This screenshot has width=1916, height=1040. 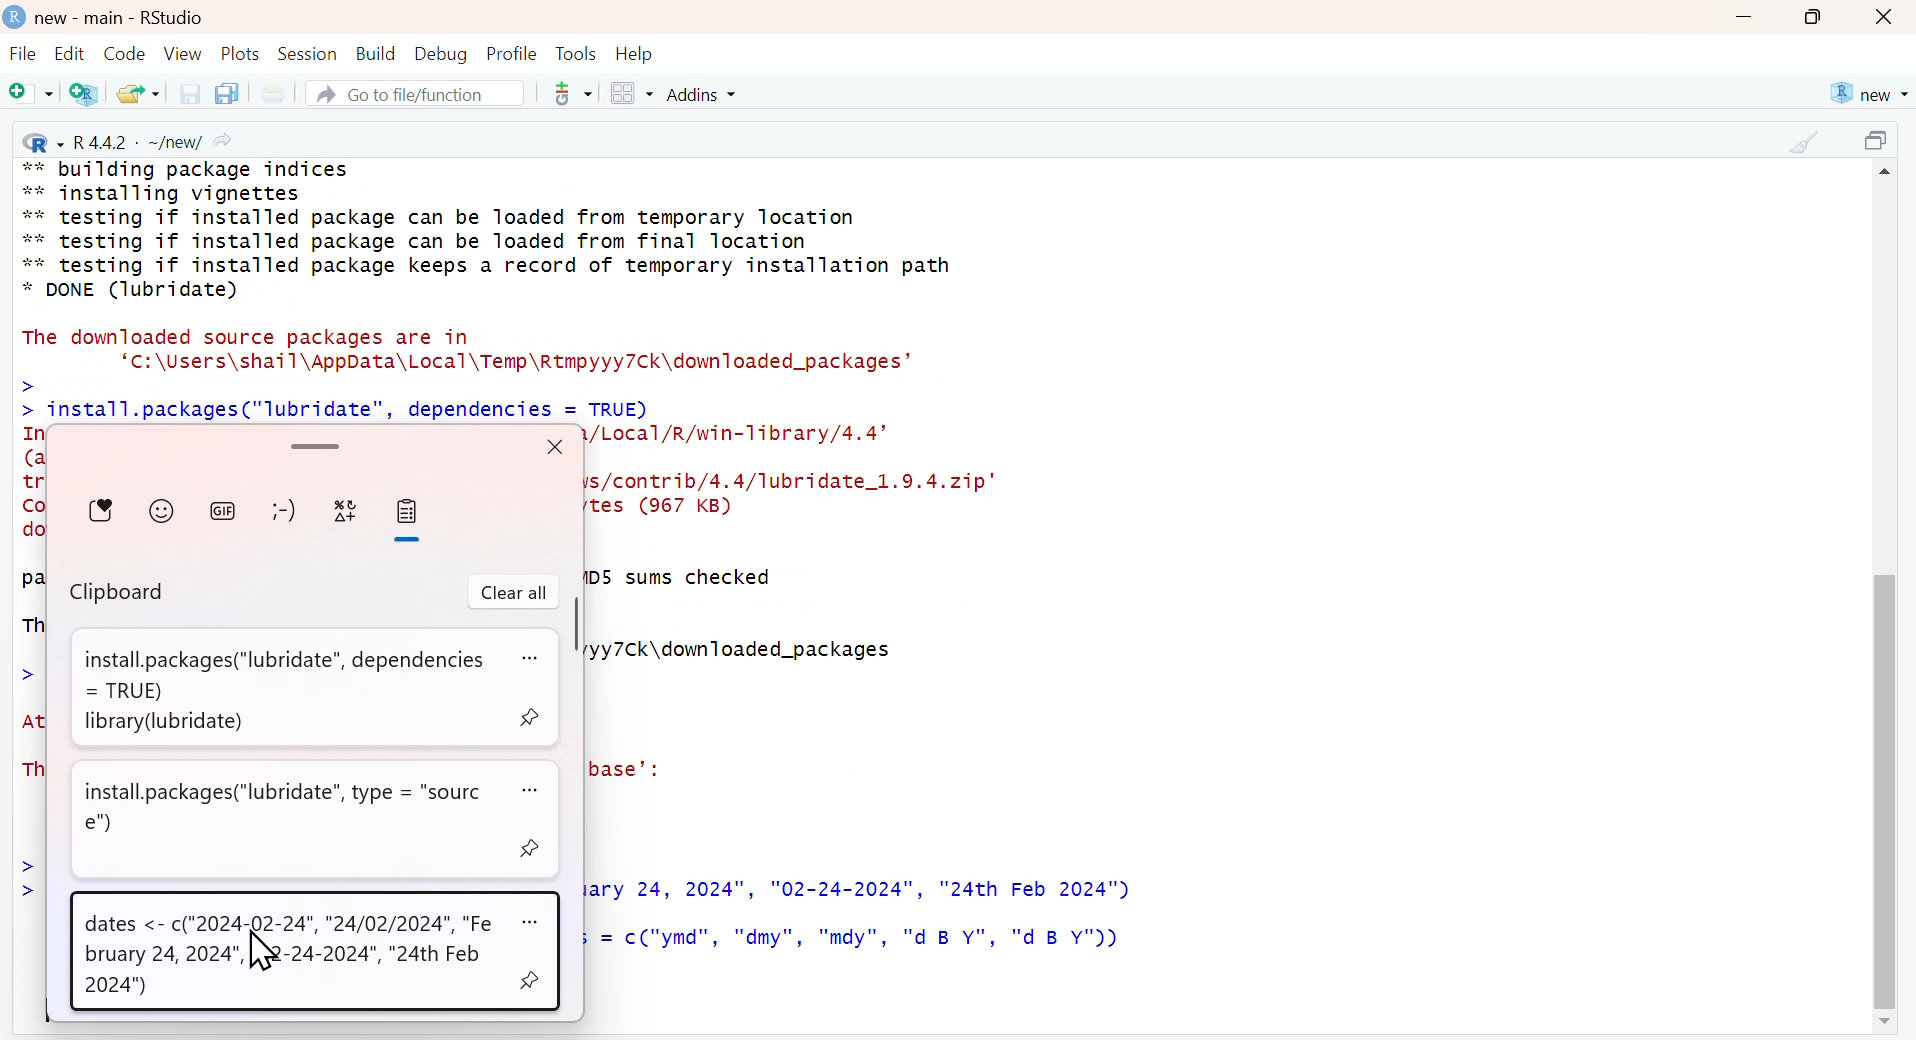 What do you see at coordinates (122, 53) in the screenshot?
I see `Code` at bounding box center [122, 53].